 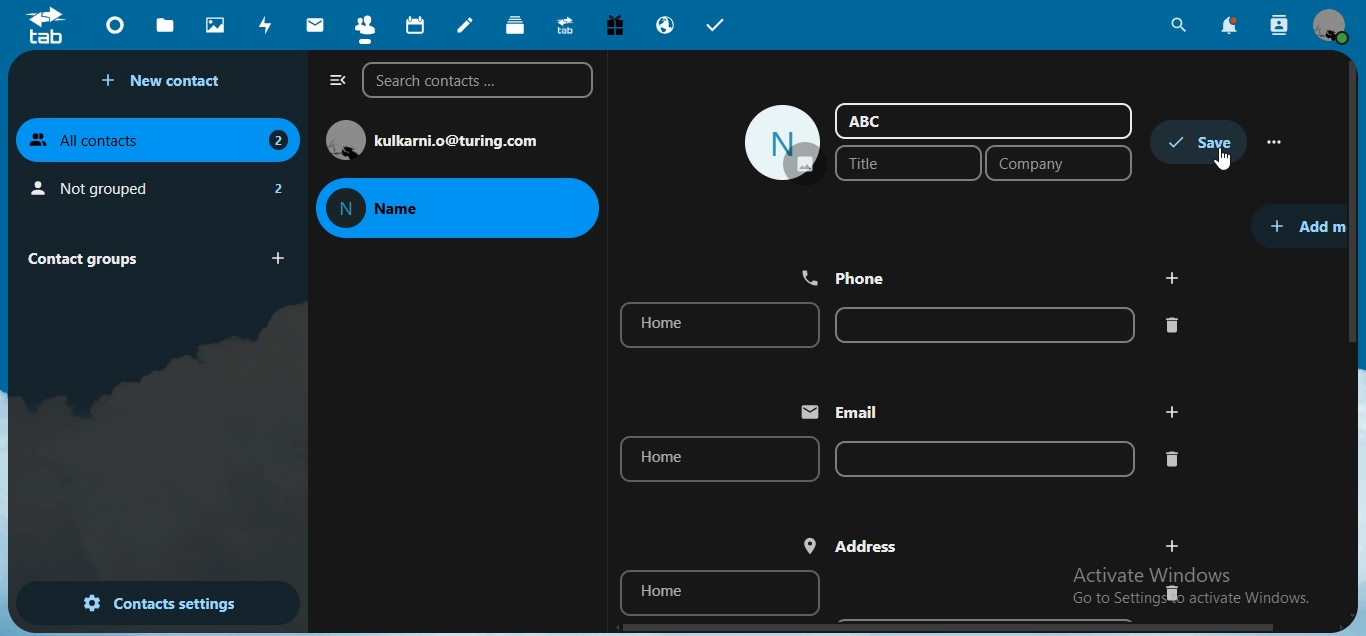 What do you see at coordinates (848, 412) in the screenshot?
I see `eamil` at bounding box center [848, 412].